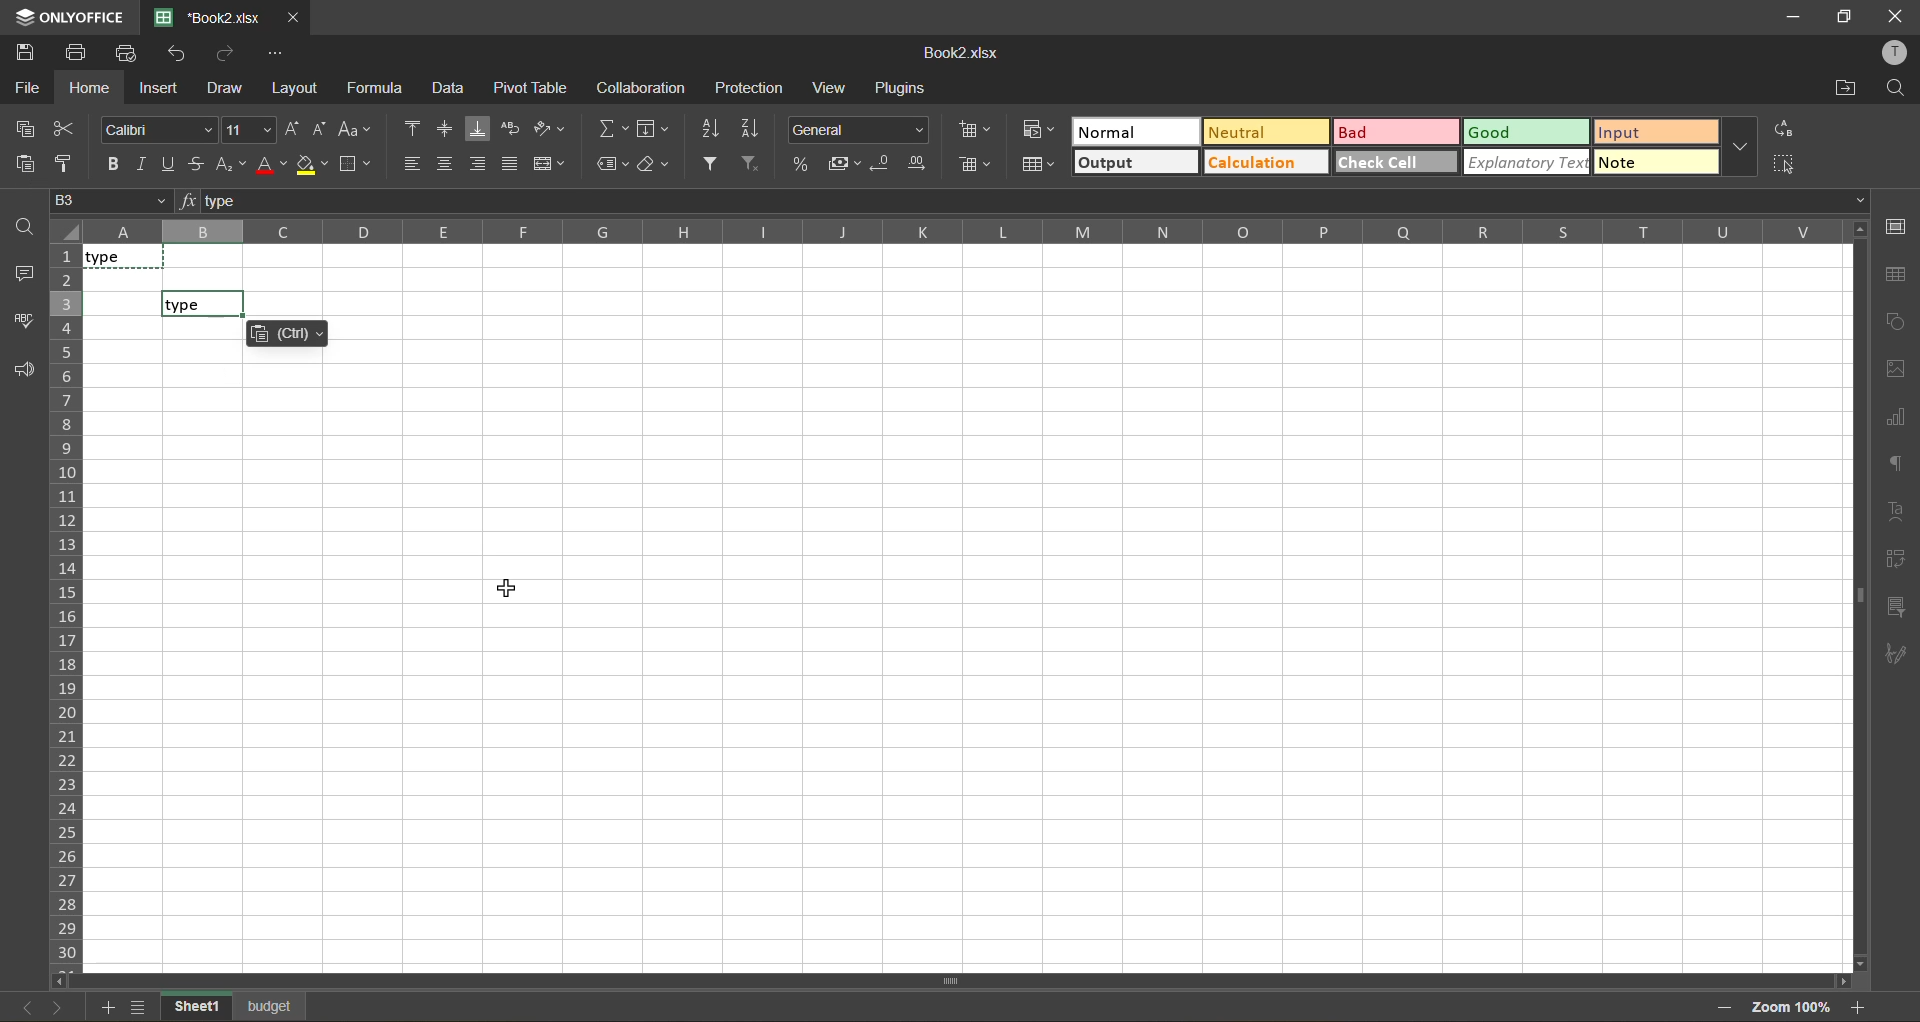  I want to click on Dropdown, so click(1865, 200).